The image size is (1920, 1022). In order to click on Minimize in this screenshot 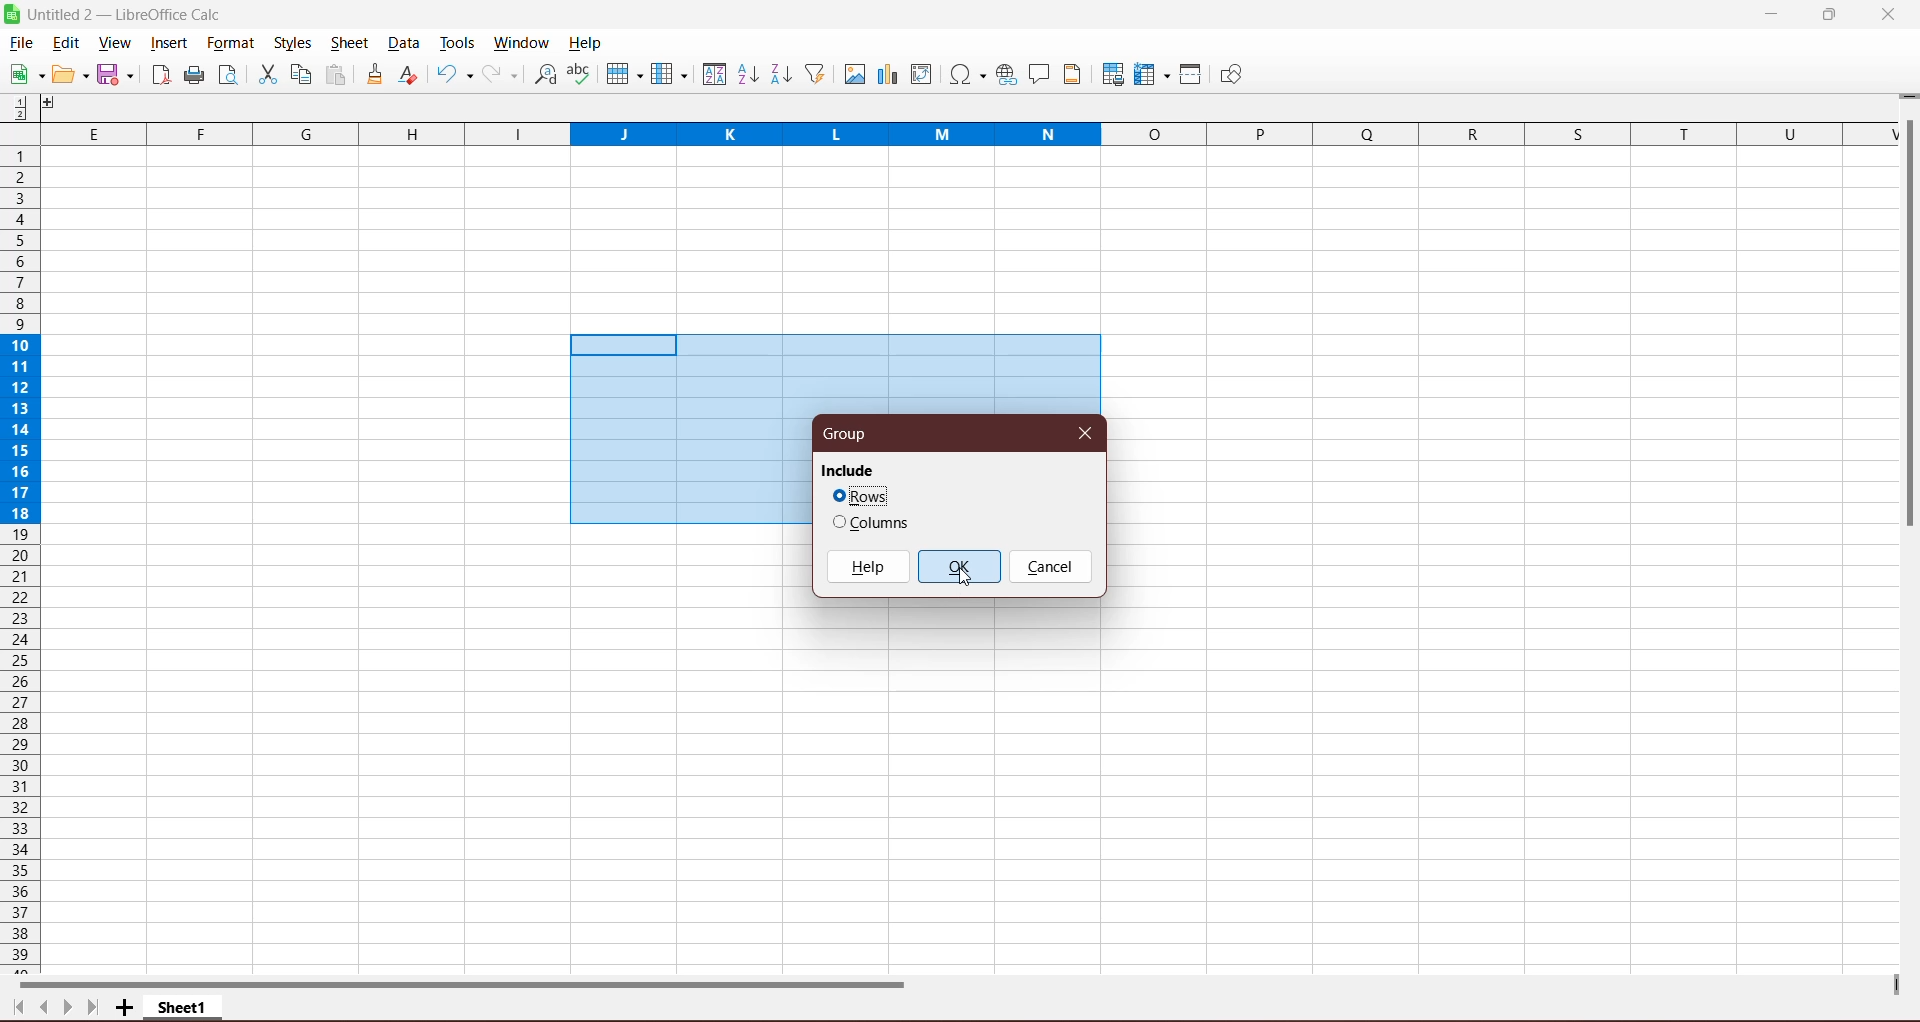, I will do `click(1774, 14)`.